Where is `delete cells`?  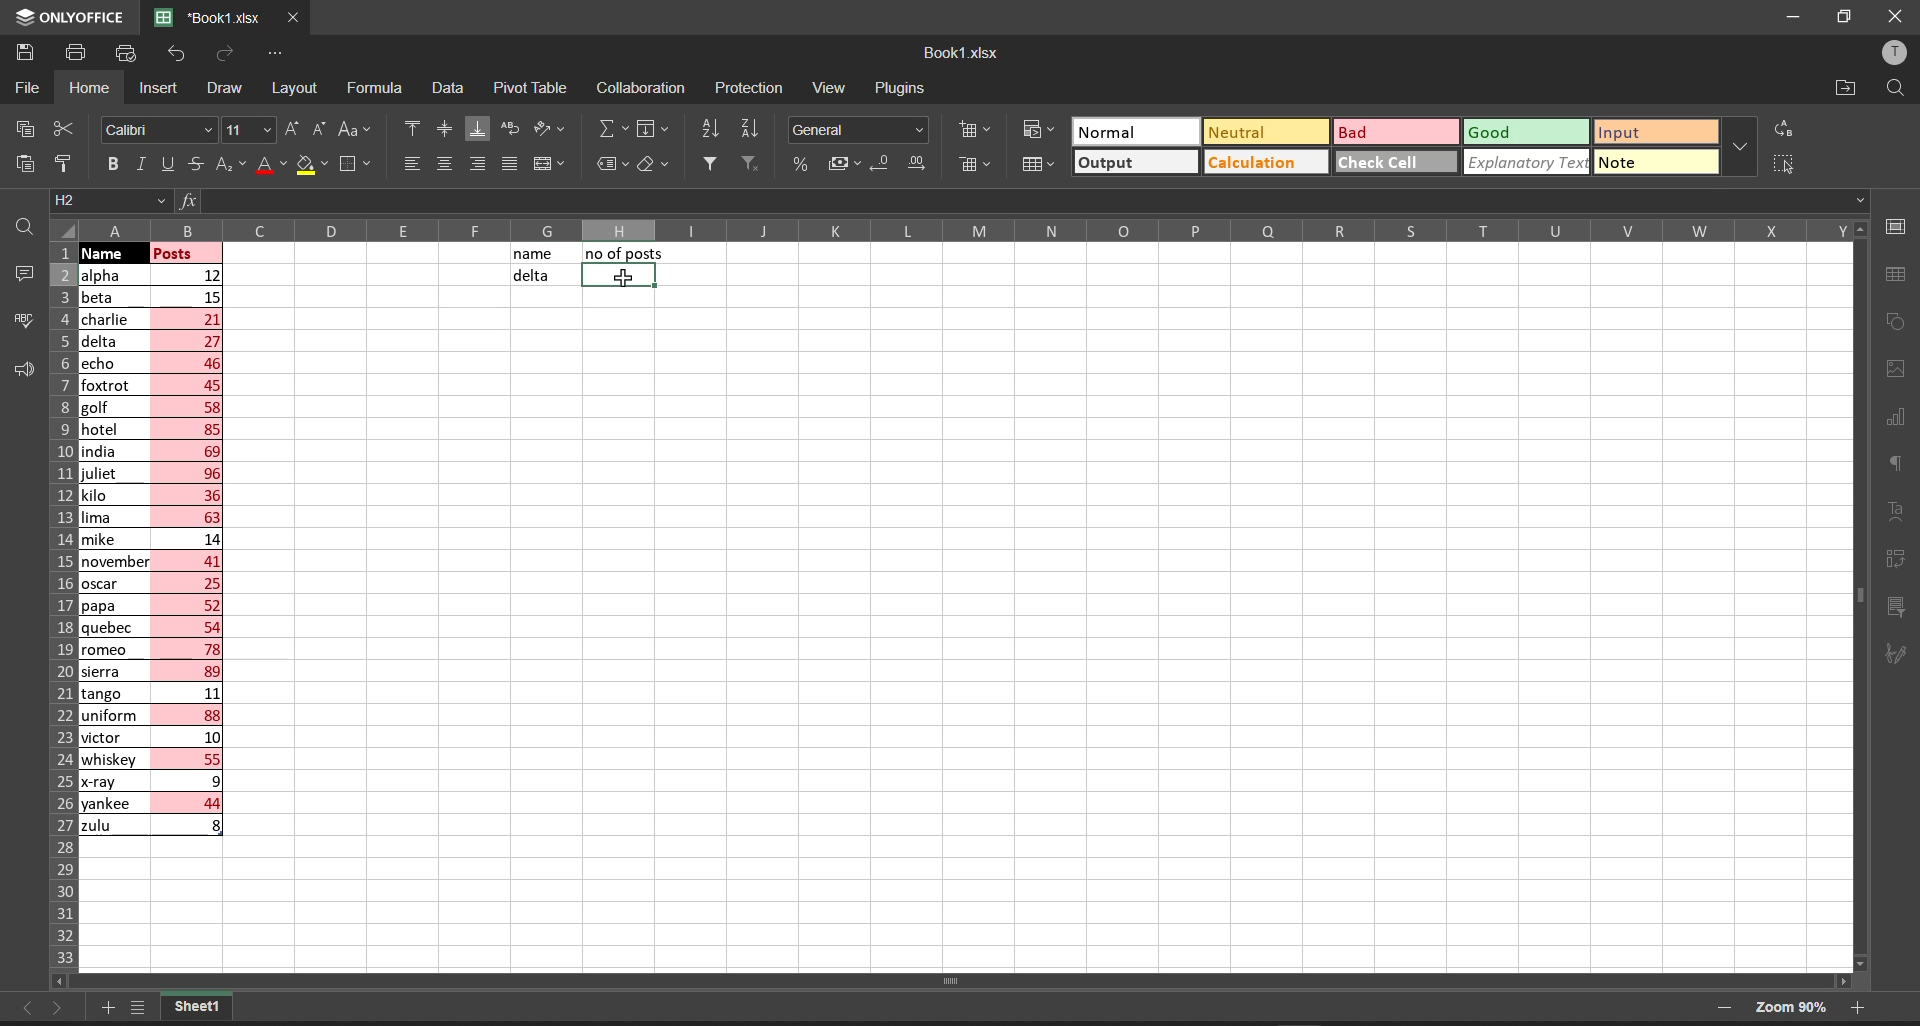 delete cells is located at coordinates (971, 163).